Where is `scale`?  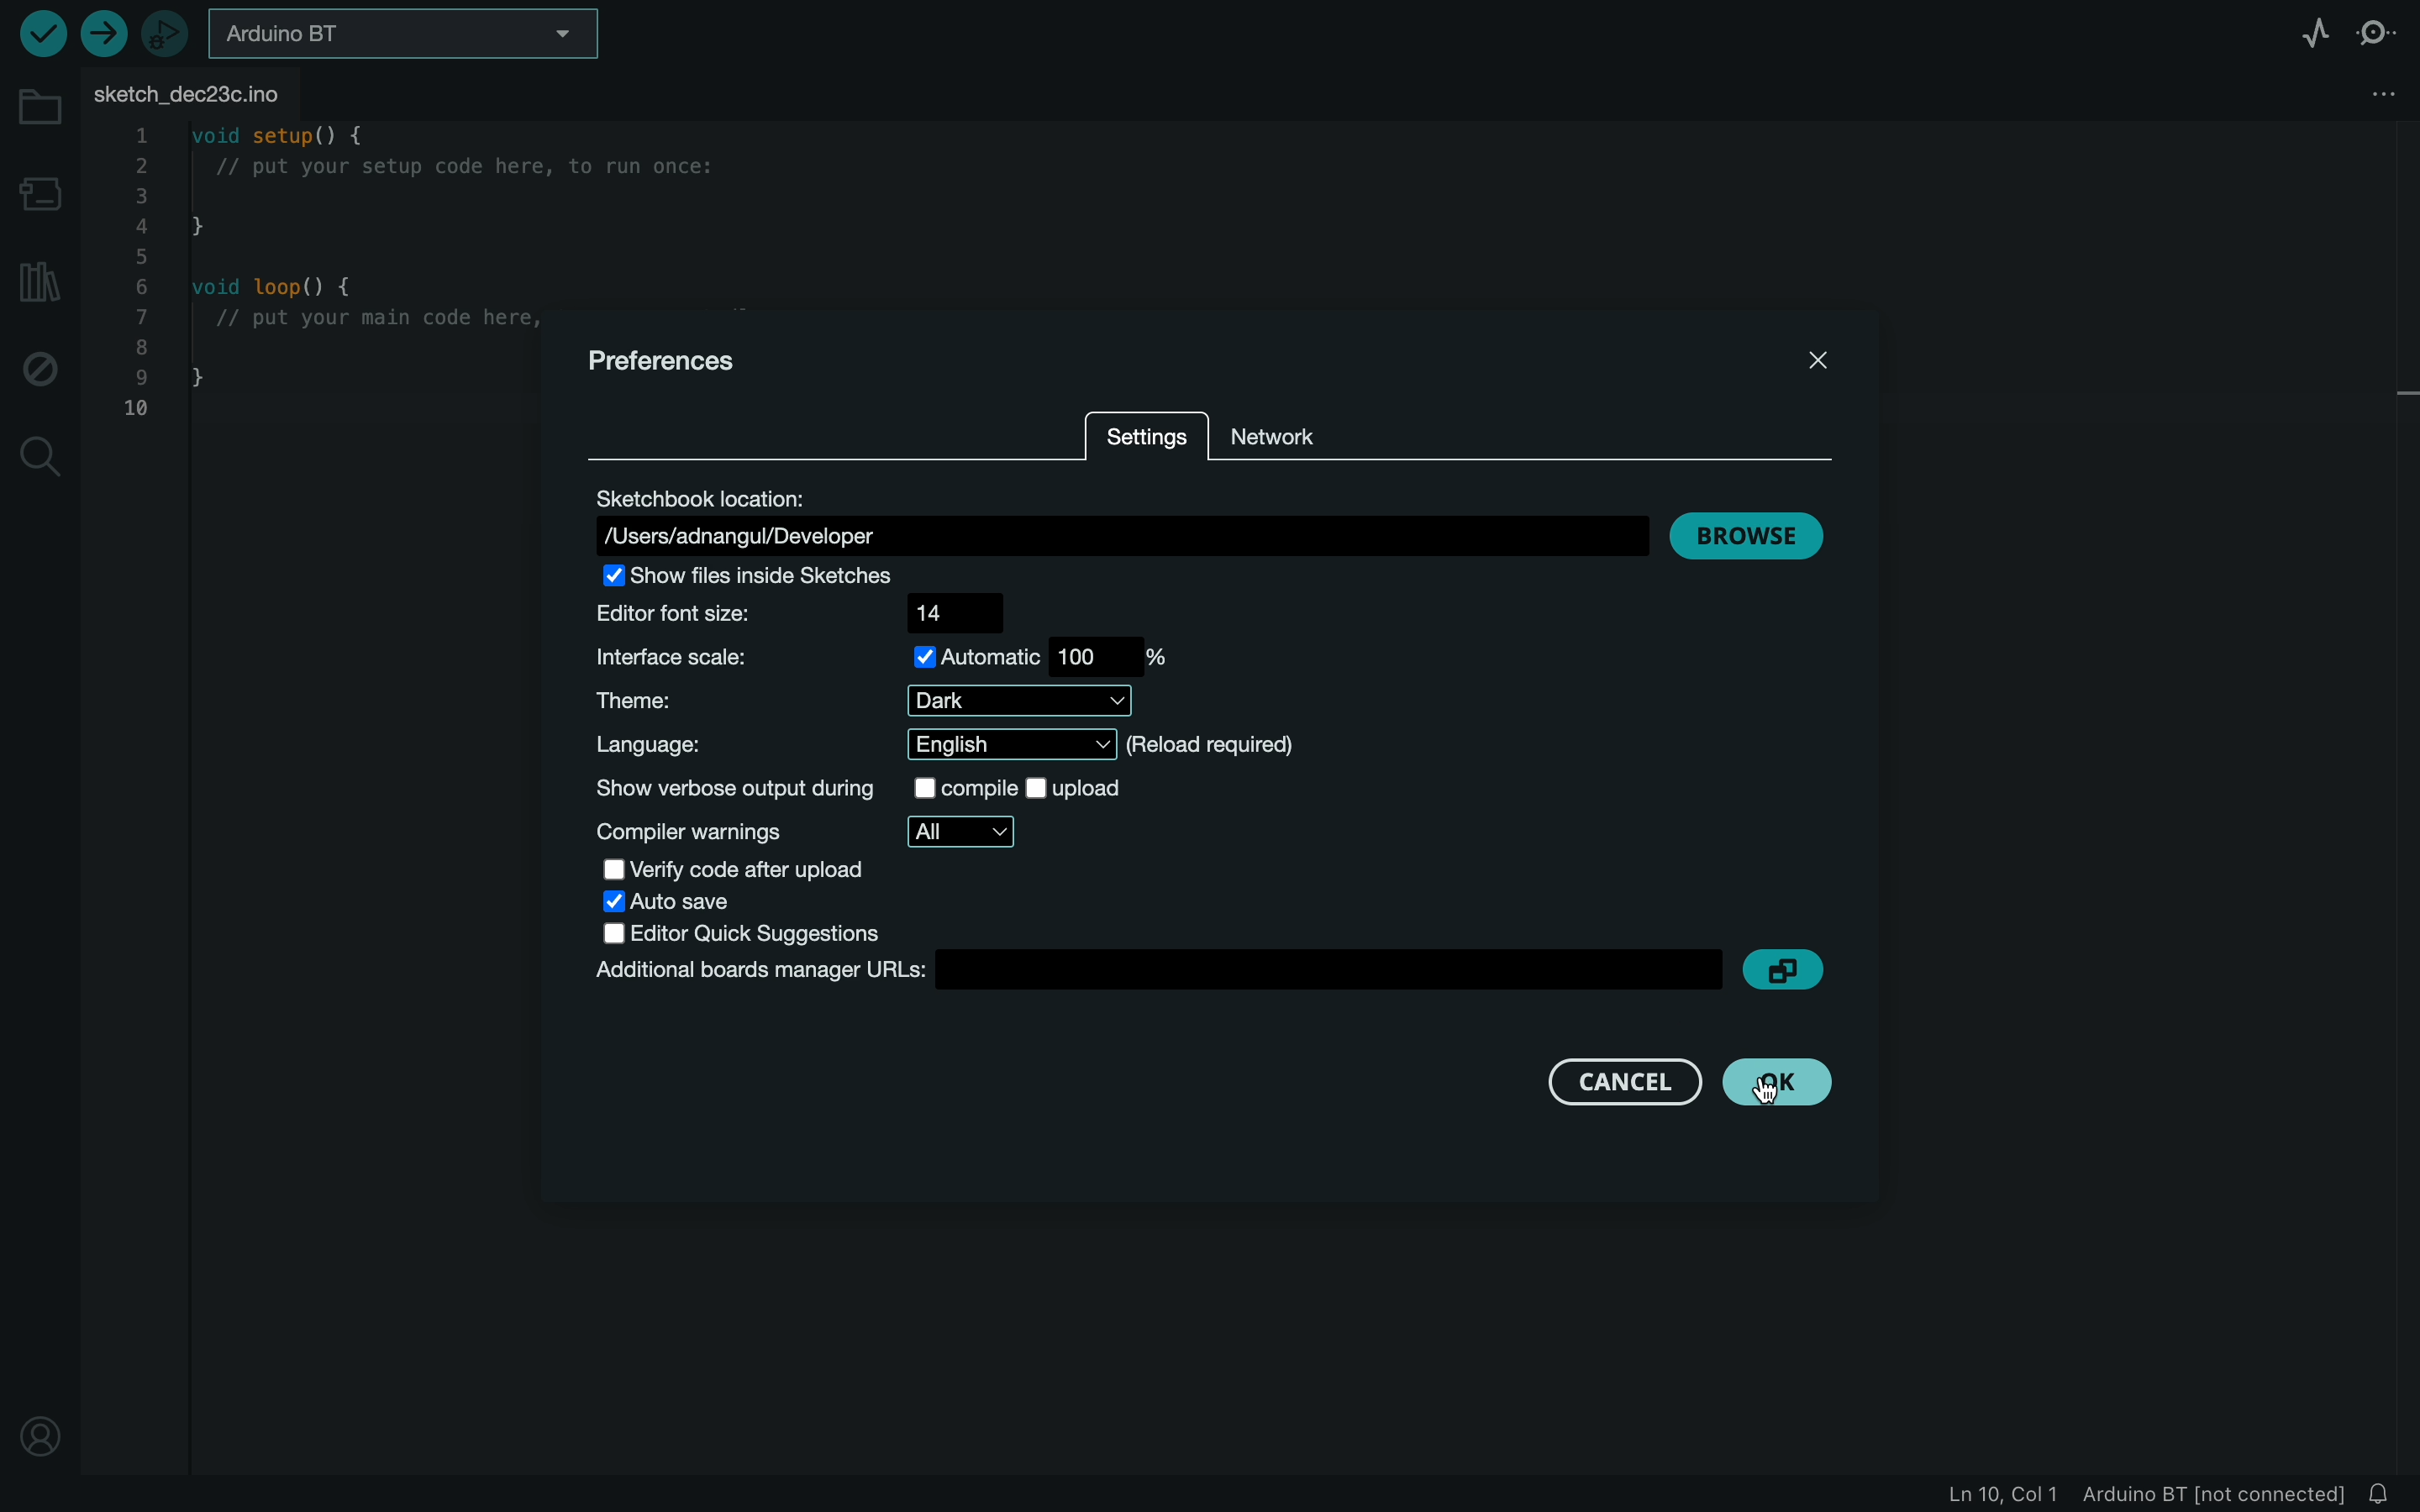 scale is located at coordinates (878, 658).